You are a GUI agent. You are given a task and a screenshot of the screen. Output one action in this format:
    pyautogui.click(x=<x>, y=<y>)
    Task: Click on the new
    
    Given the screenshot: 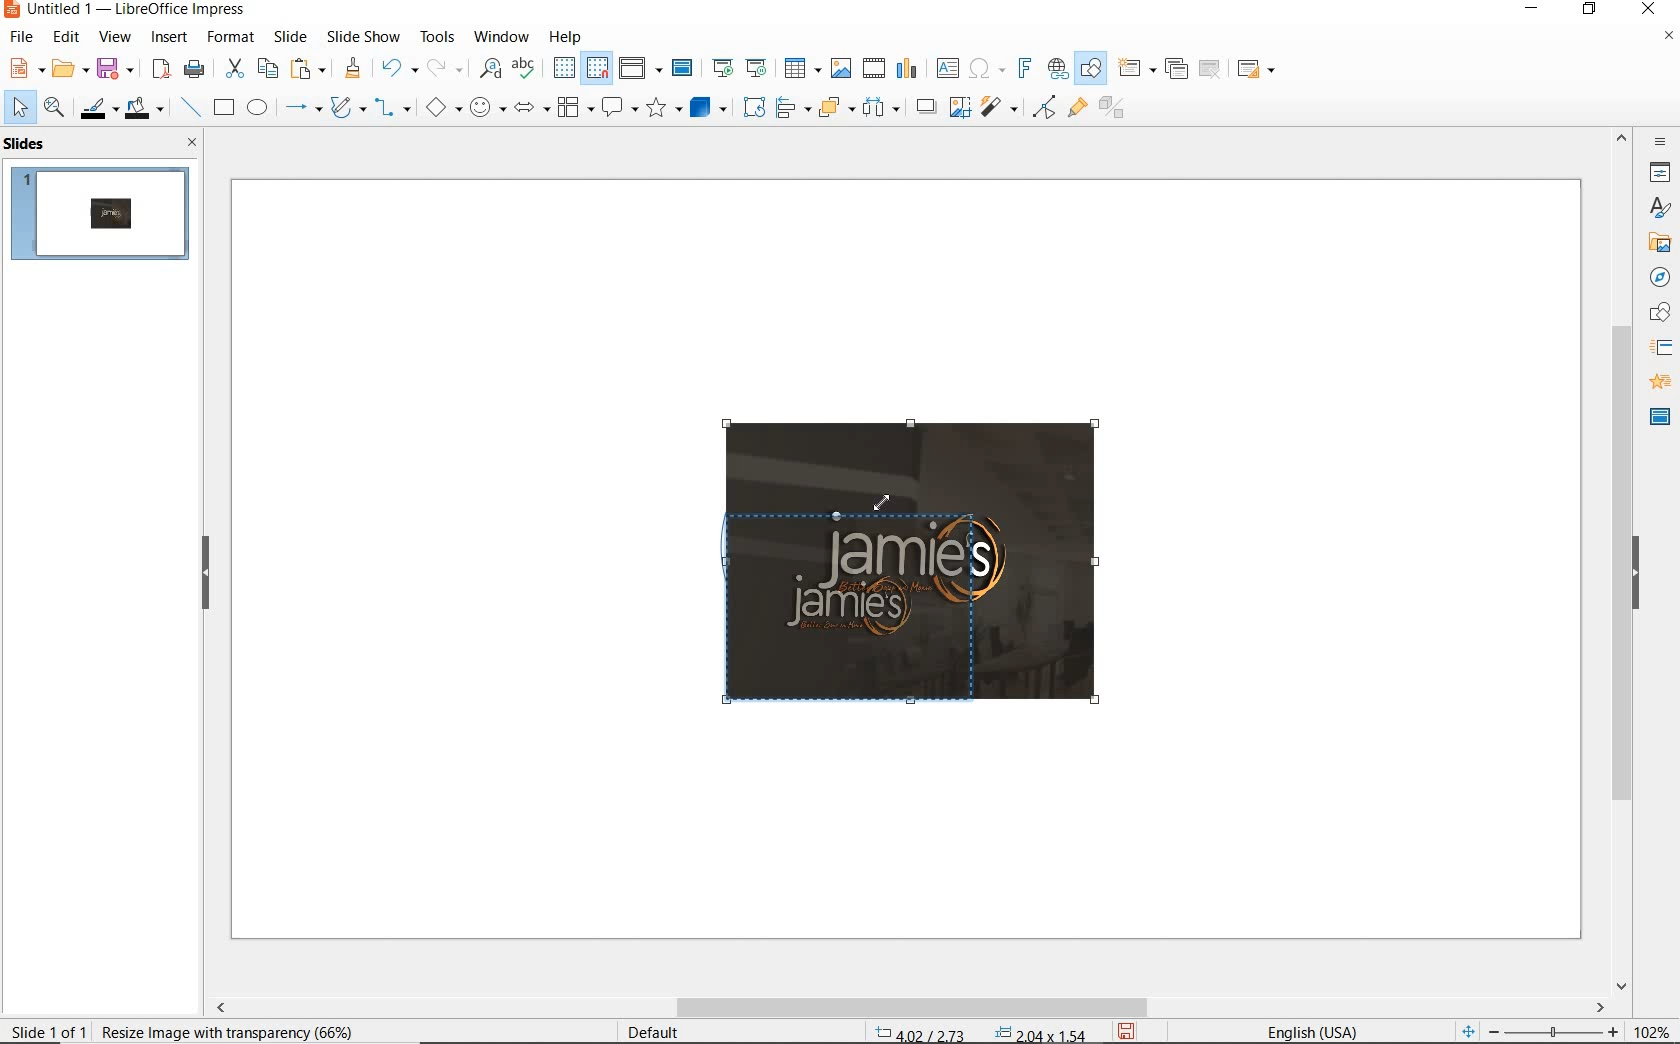 What is the action you would take?
    pyautogui.click(x=24, y=67)
    